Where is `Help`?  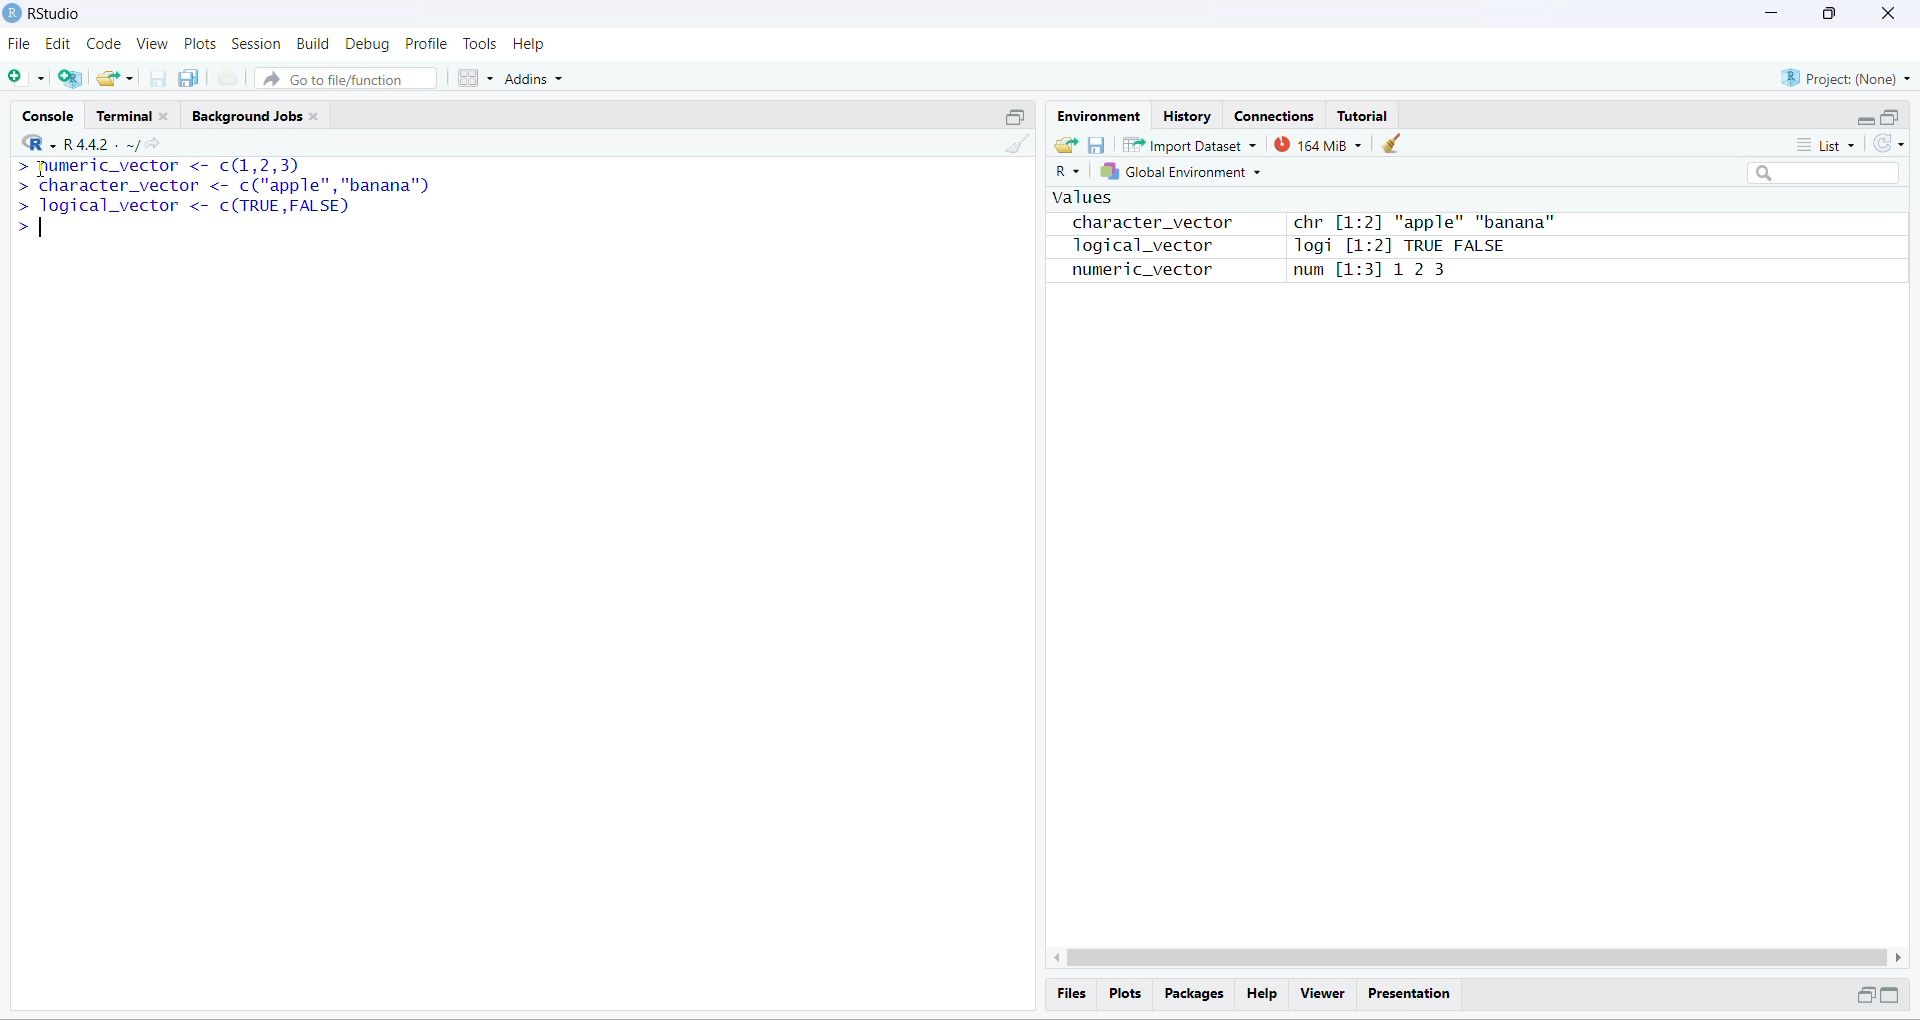 Help is located at coordinates (1261, 994).